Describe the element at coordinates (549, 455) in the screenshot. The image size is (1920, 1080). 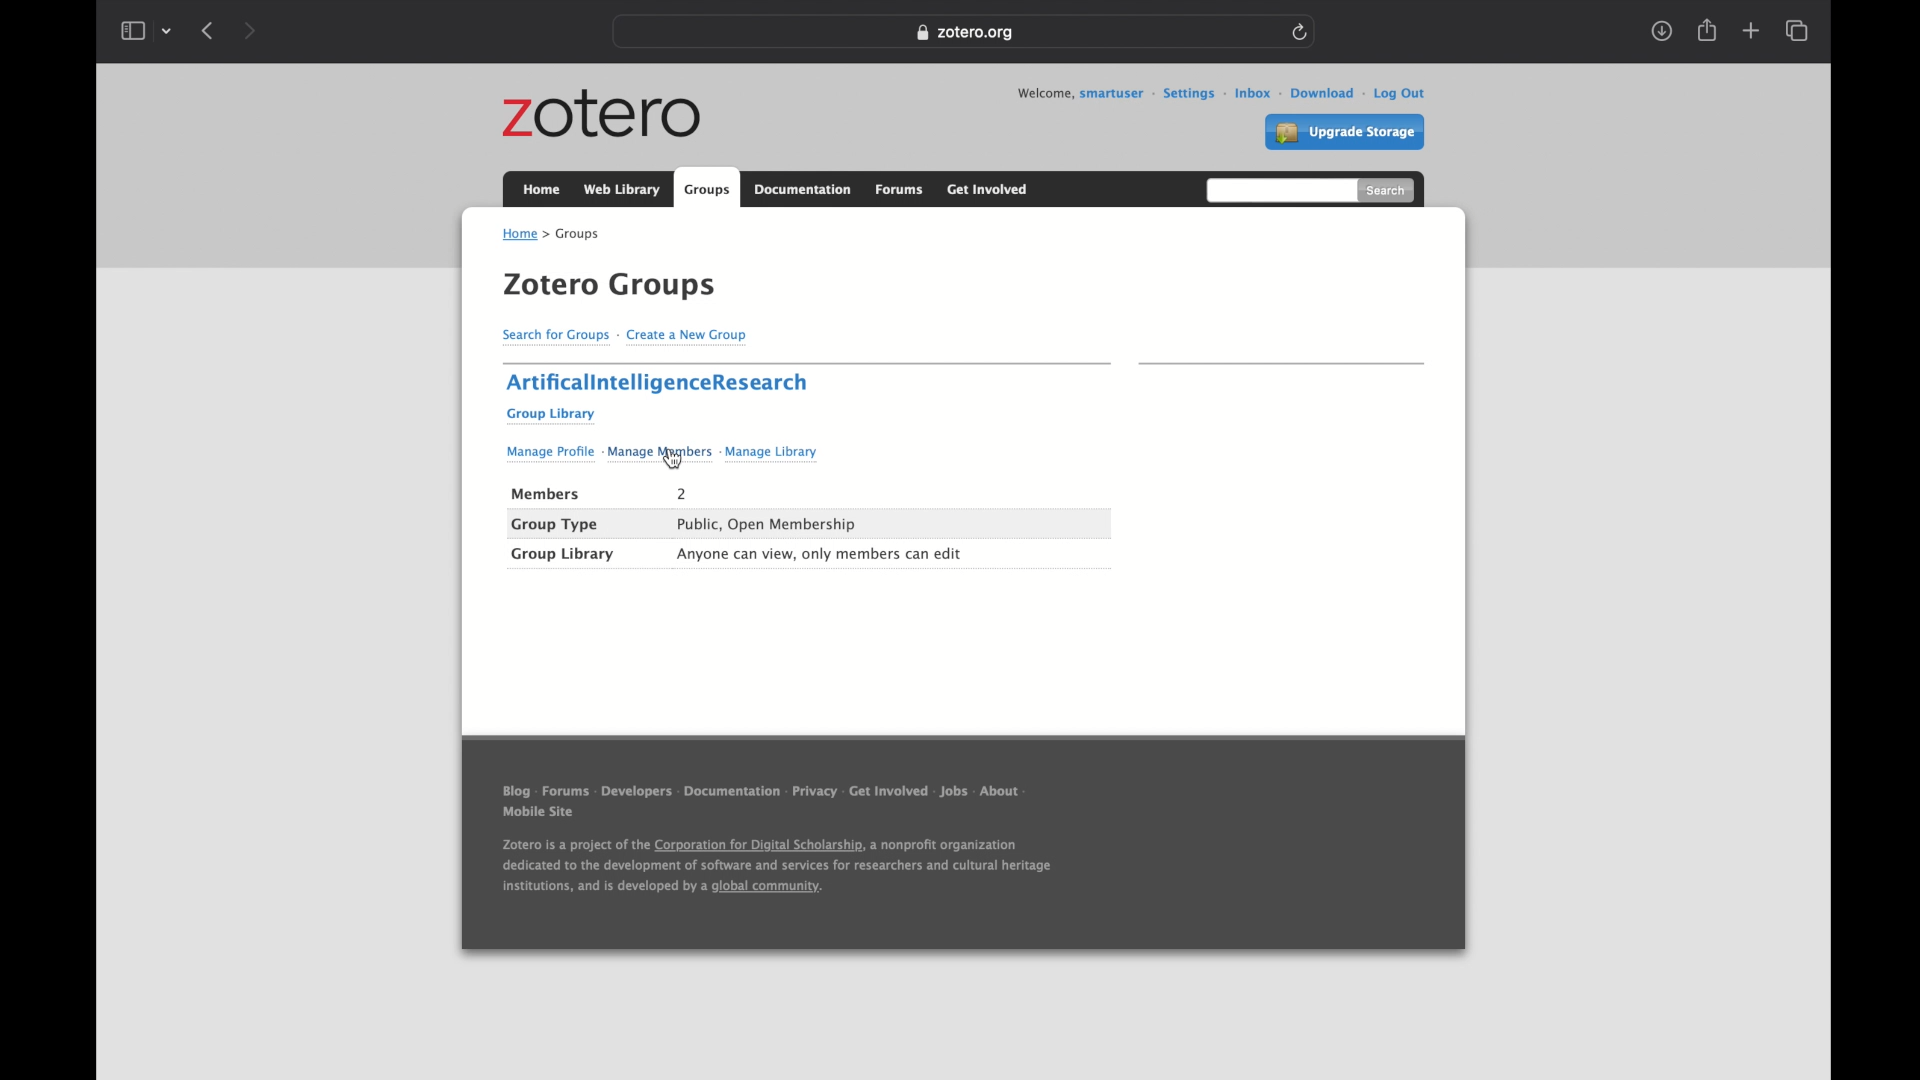
I see `manage profile` at that location.